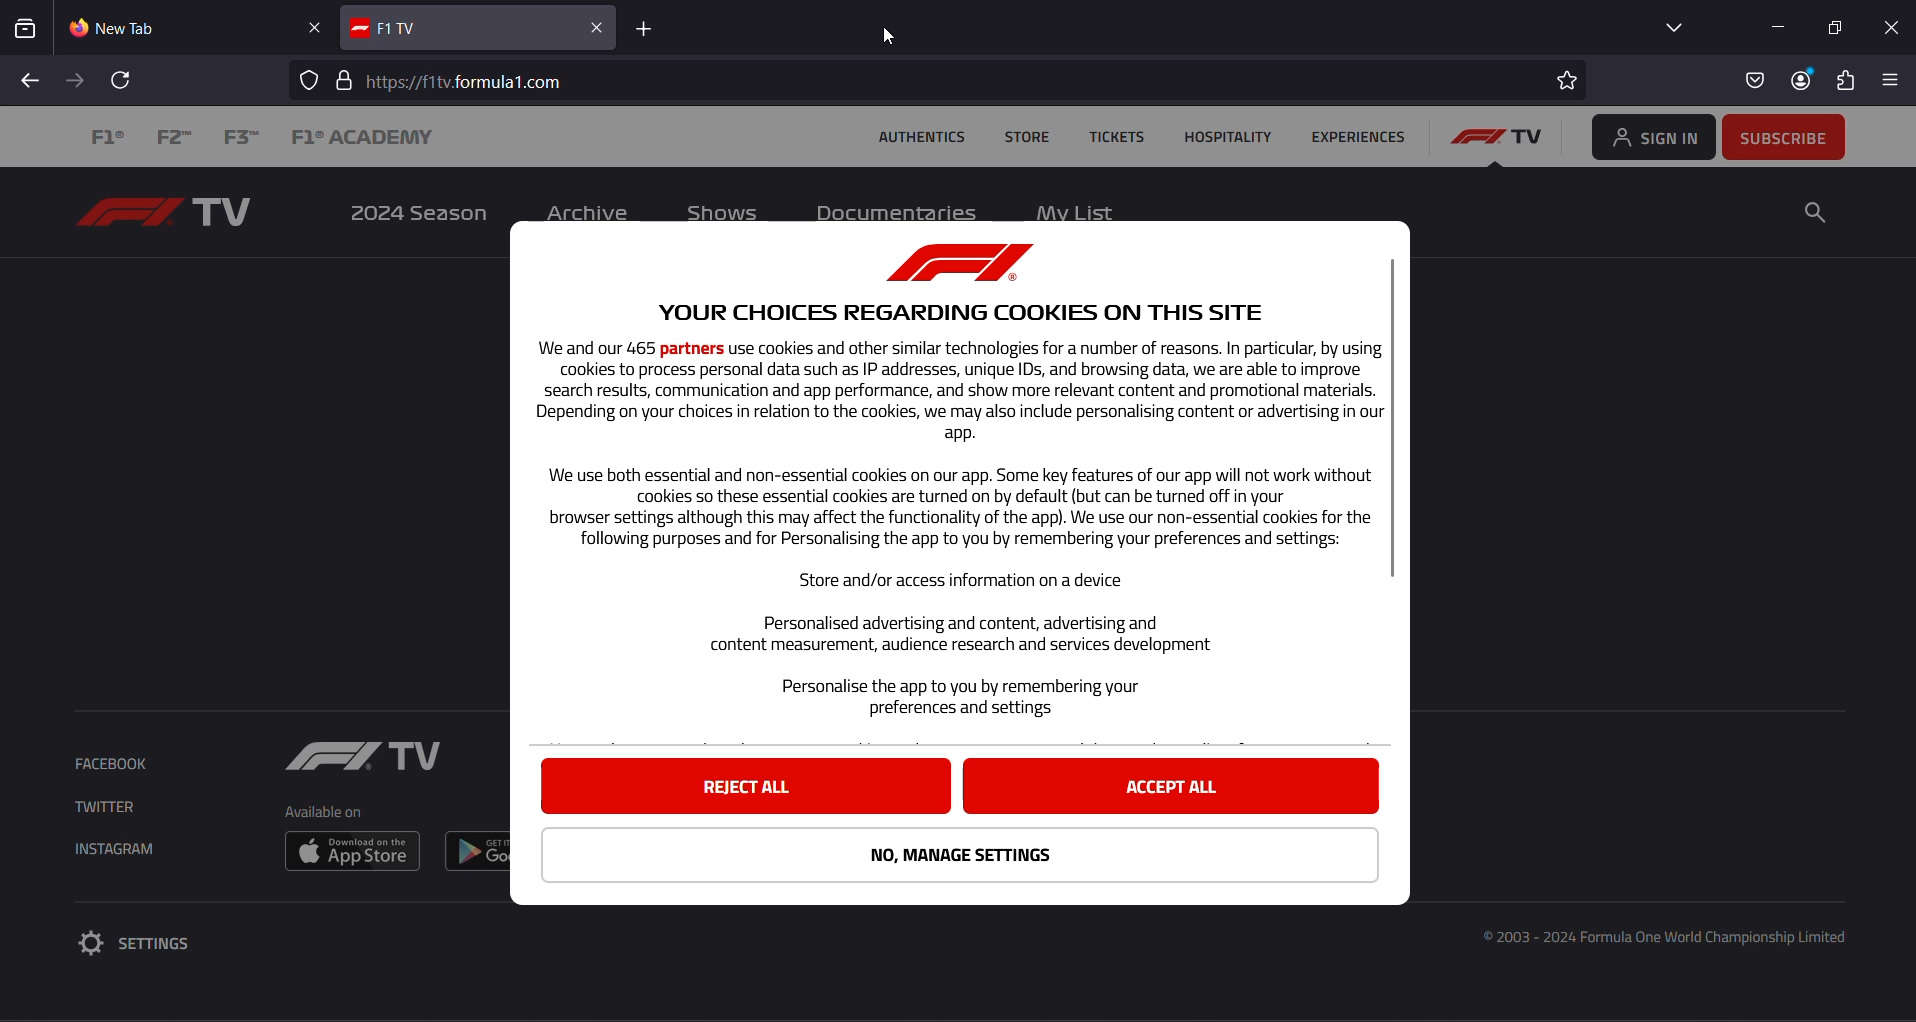 The height and width of the screenshot is (1022, 1916). Describe the element at coordinates (361, 139) in the screenshot. I see `f1 academy` at that location.